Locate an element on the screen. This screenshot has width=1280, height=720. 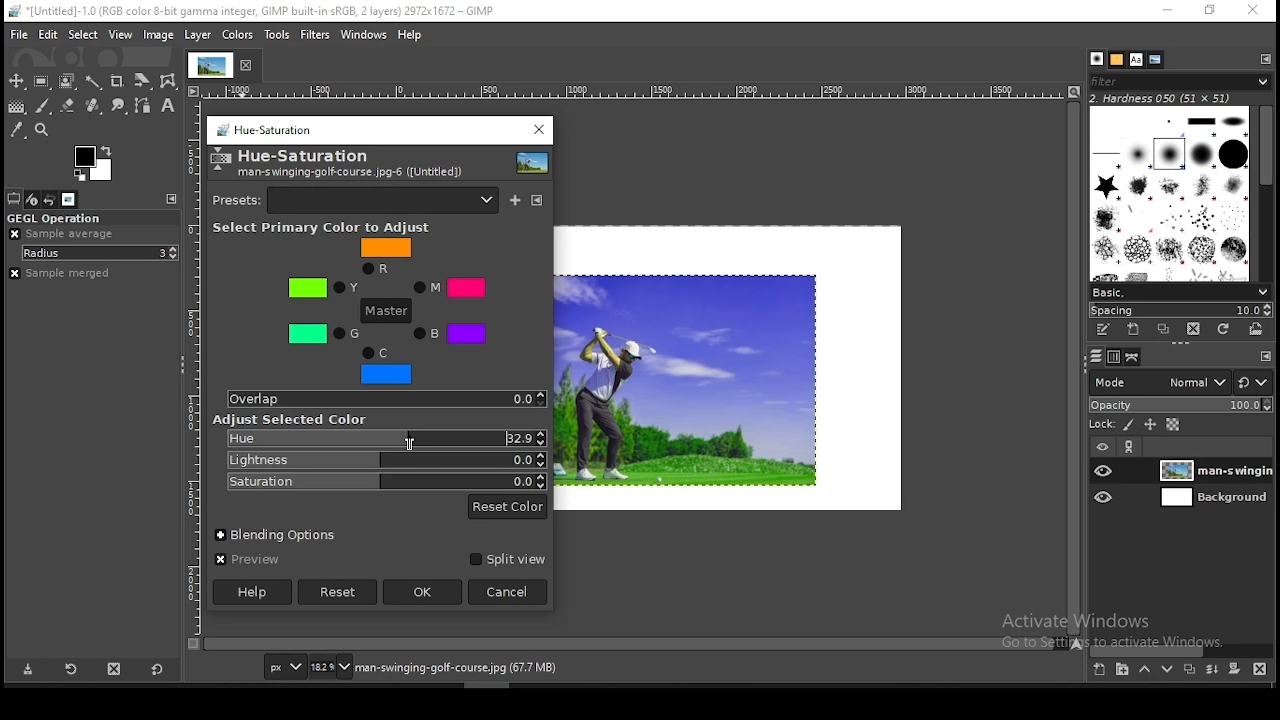
add a mask is located at coordinates (1236, 669).